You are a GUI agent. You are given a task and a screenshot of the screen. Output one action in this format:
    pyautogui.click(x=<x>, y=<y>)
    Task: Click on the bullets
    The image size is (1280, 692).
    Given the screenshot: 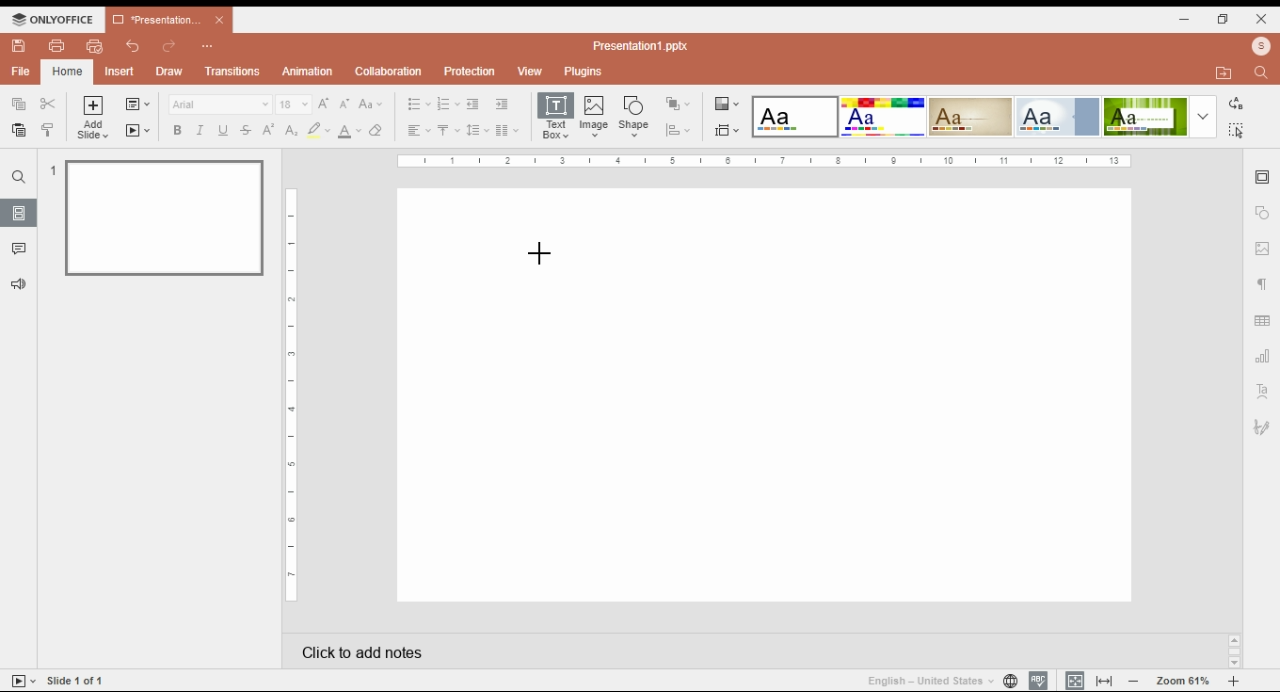 What is the action you would take?
    pyautogui.click(x=418, y=103)
    